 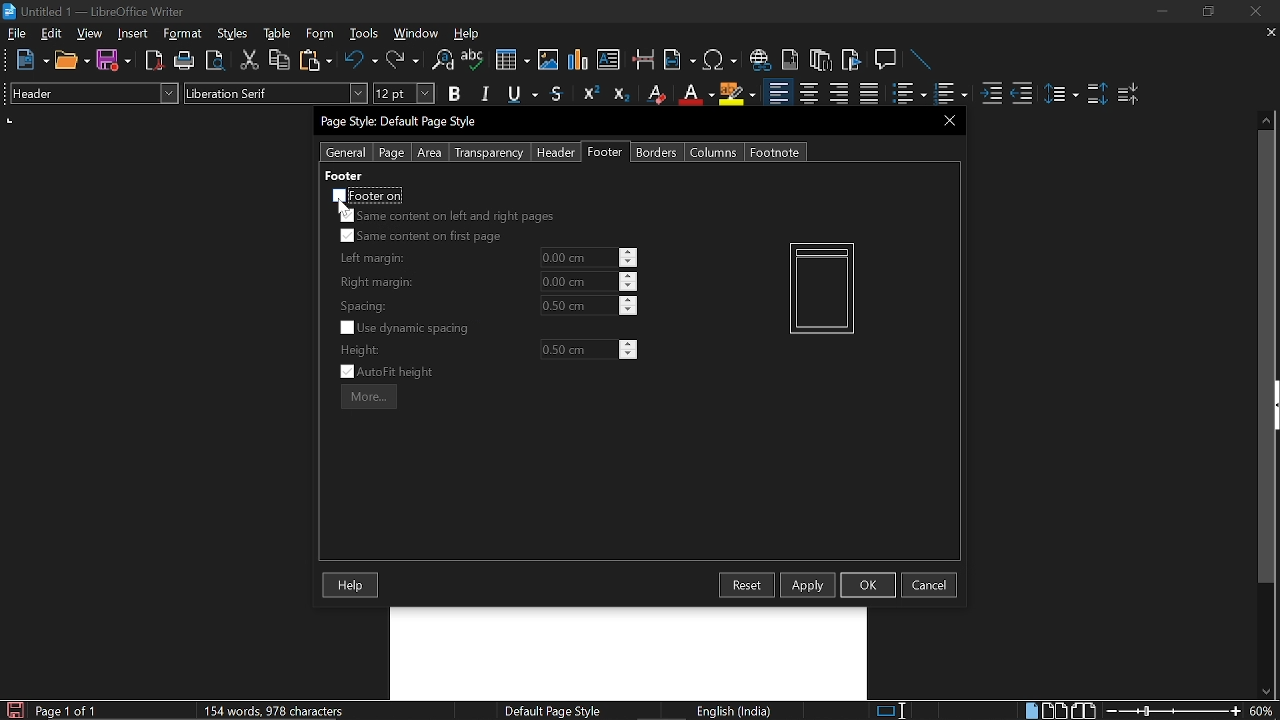 What do you see at coordinates (808, 584) in the screenshot?
I see `Apply` at bounding box center [808, 584].